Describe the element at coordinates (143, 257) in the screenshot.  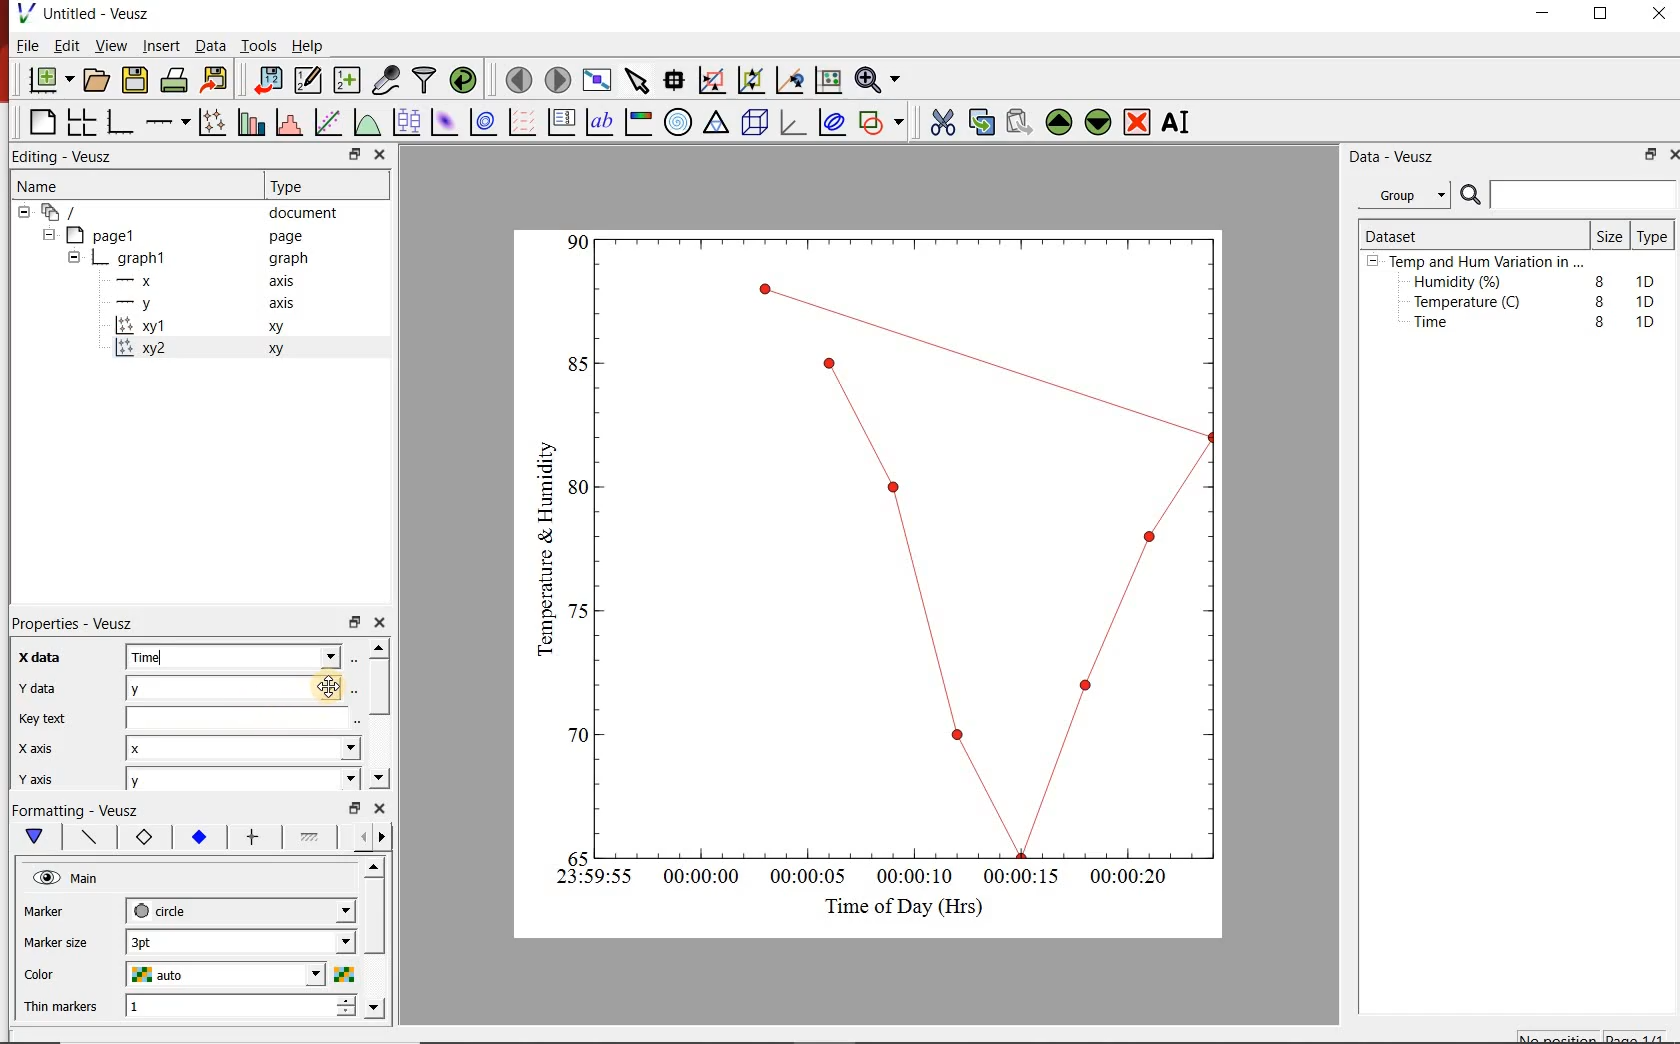
I see `graph` at that location.